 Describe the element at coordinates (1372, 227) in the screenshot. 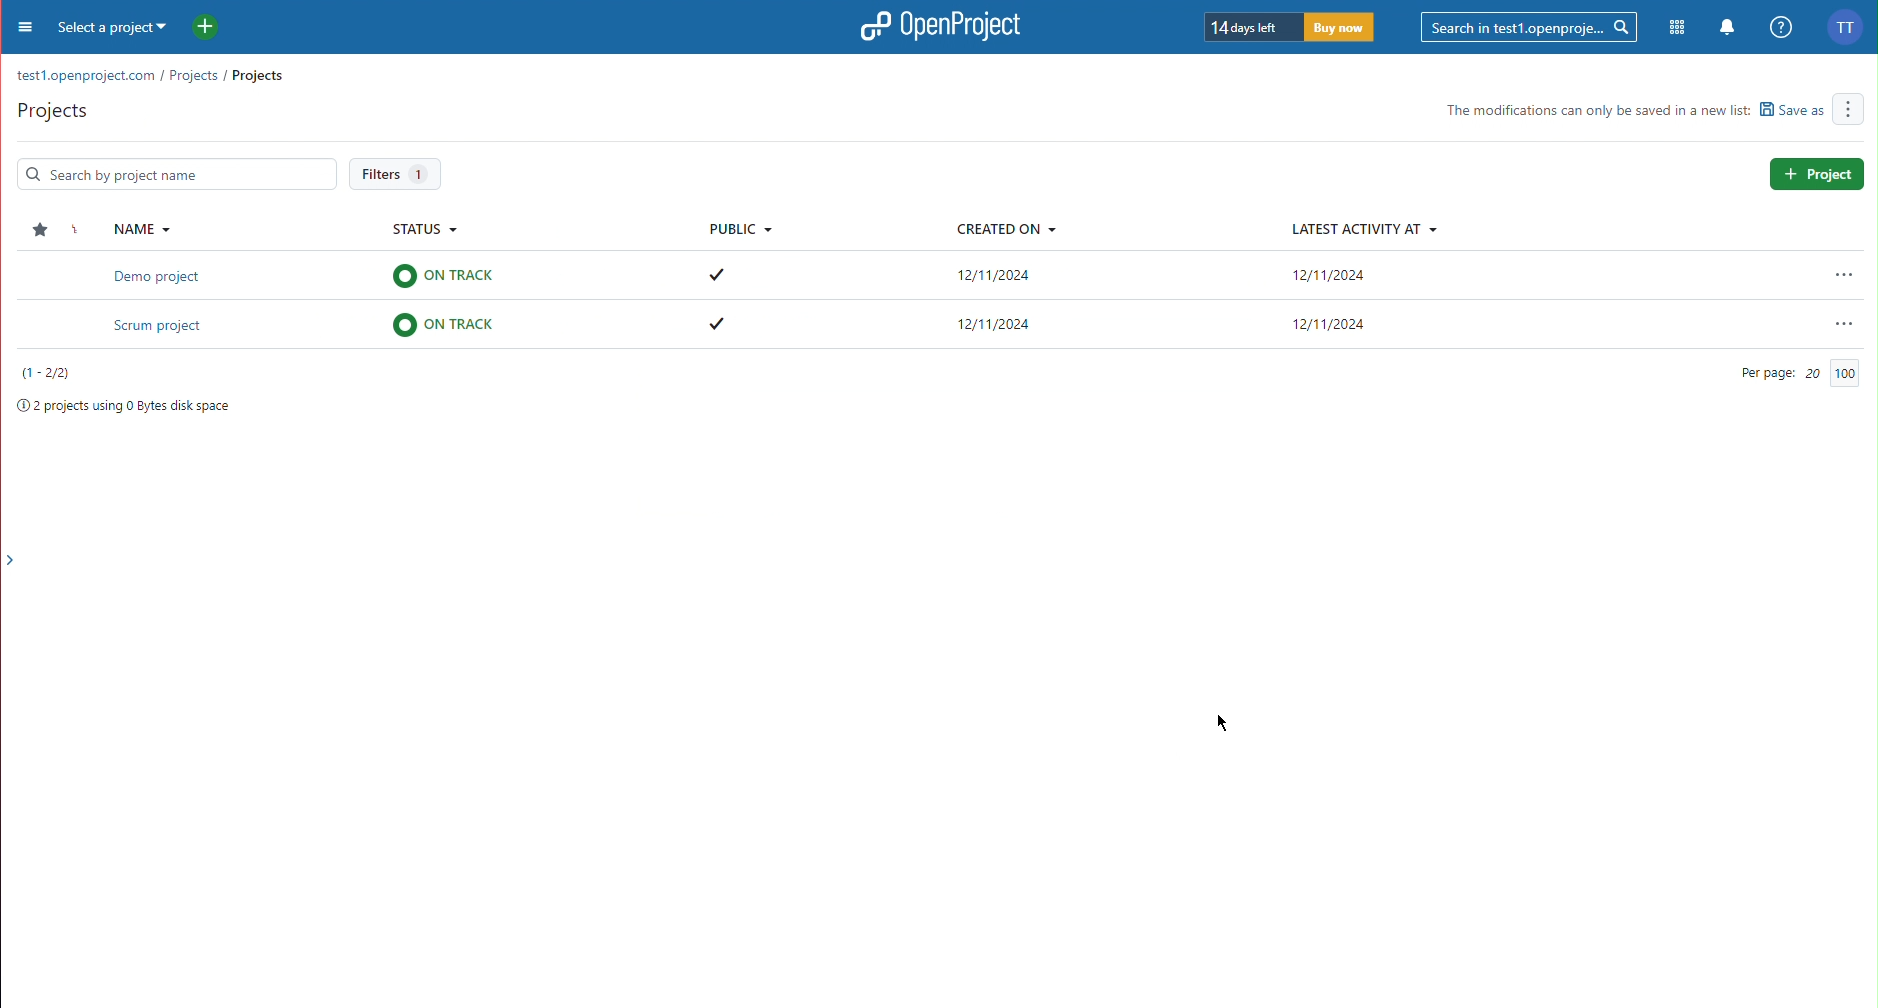

I see `Latest Activity At` at that location.